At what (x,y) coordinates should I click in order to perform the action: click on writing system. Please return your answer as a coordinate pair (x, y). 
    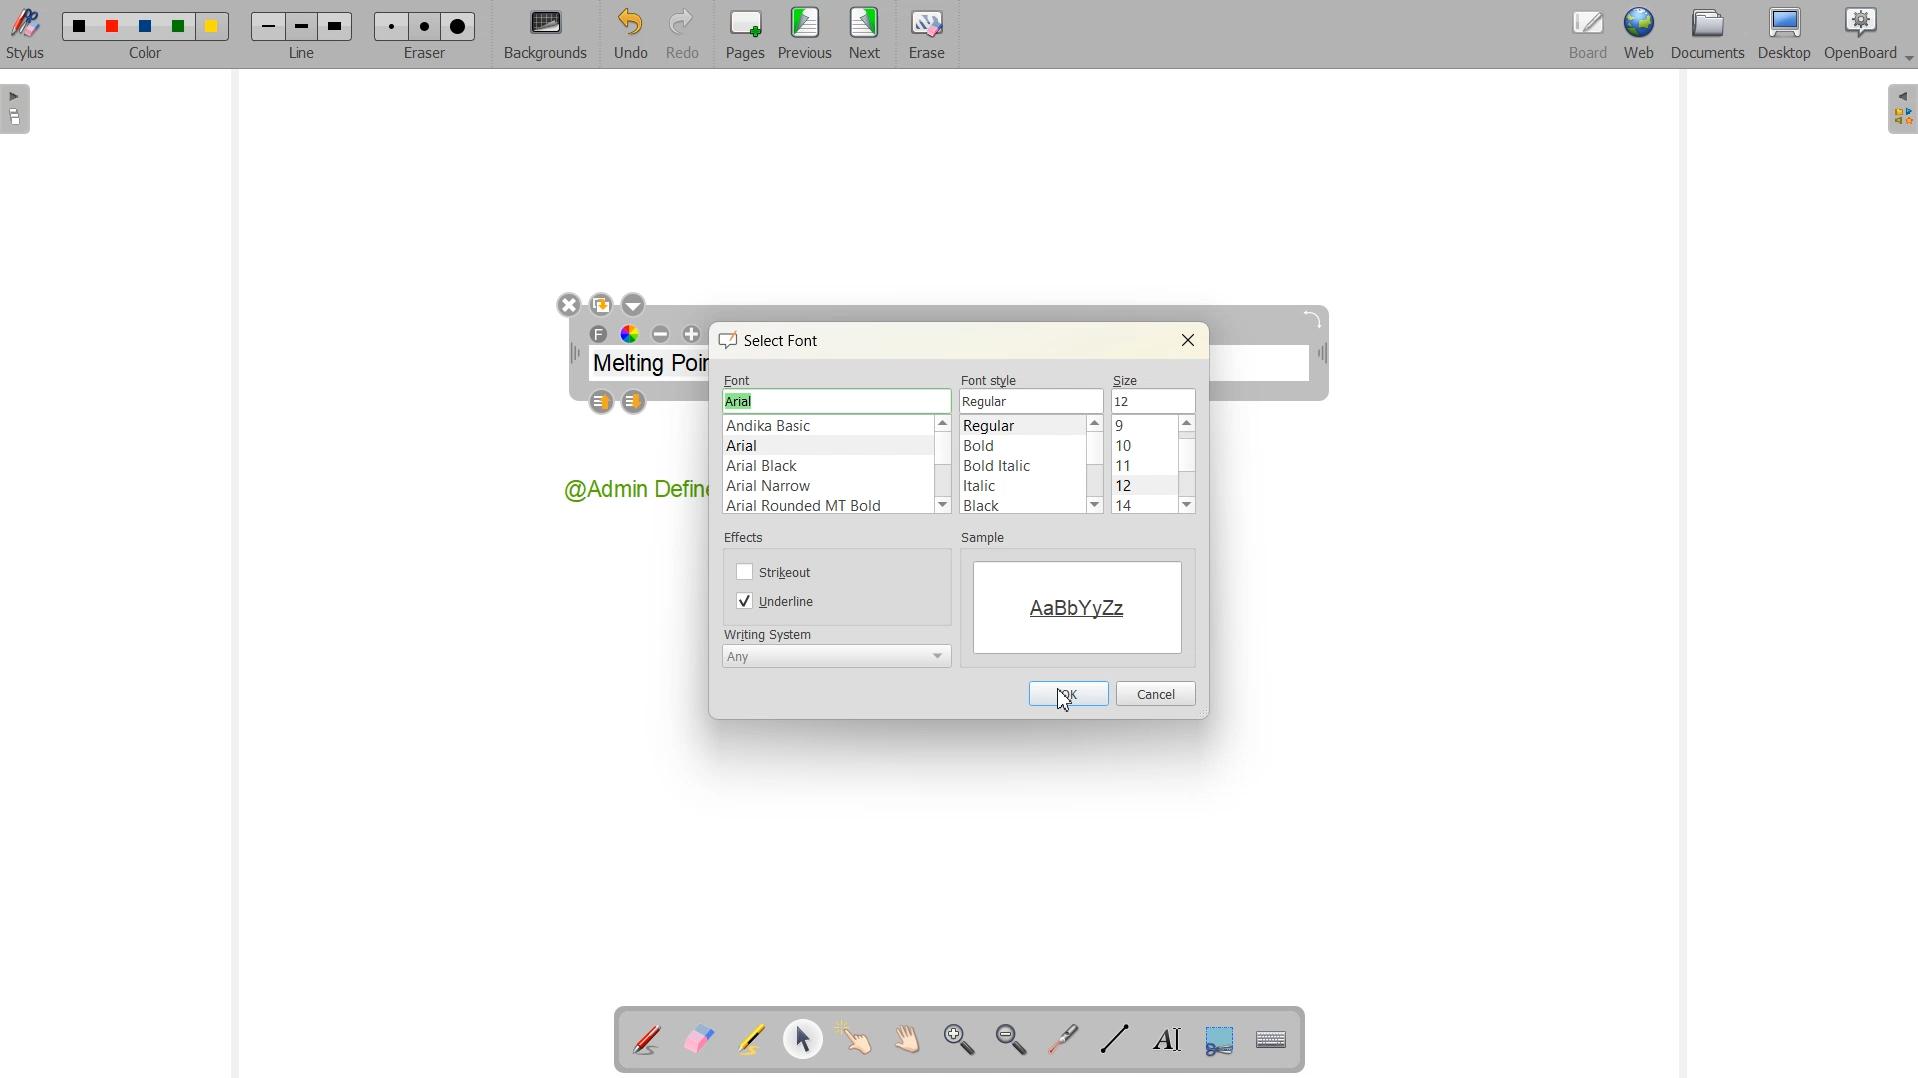
    Looking at the image, I should click on (768, 633).